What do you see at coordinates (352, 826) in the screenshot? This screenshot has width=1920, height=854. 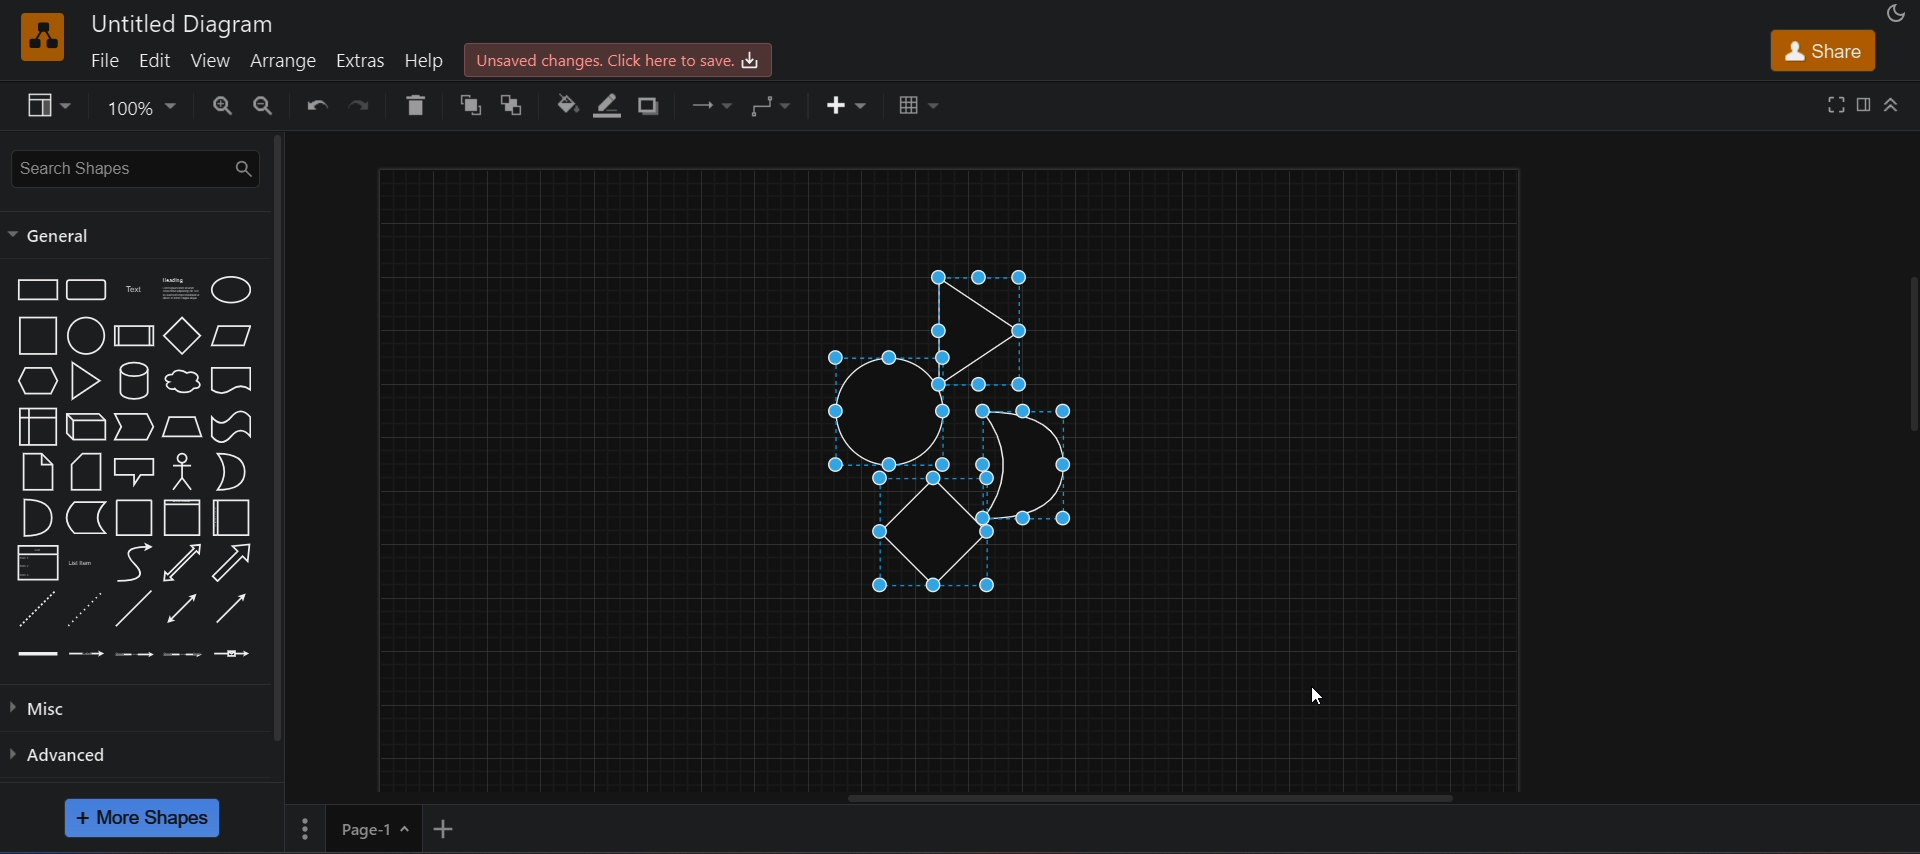 I see `page 1 ` at bounding box center [352, 826].